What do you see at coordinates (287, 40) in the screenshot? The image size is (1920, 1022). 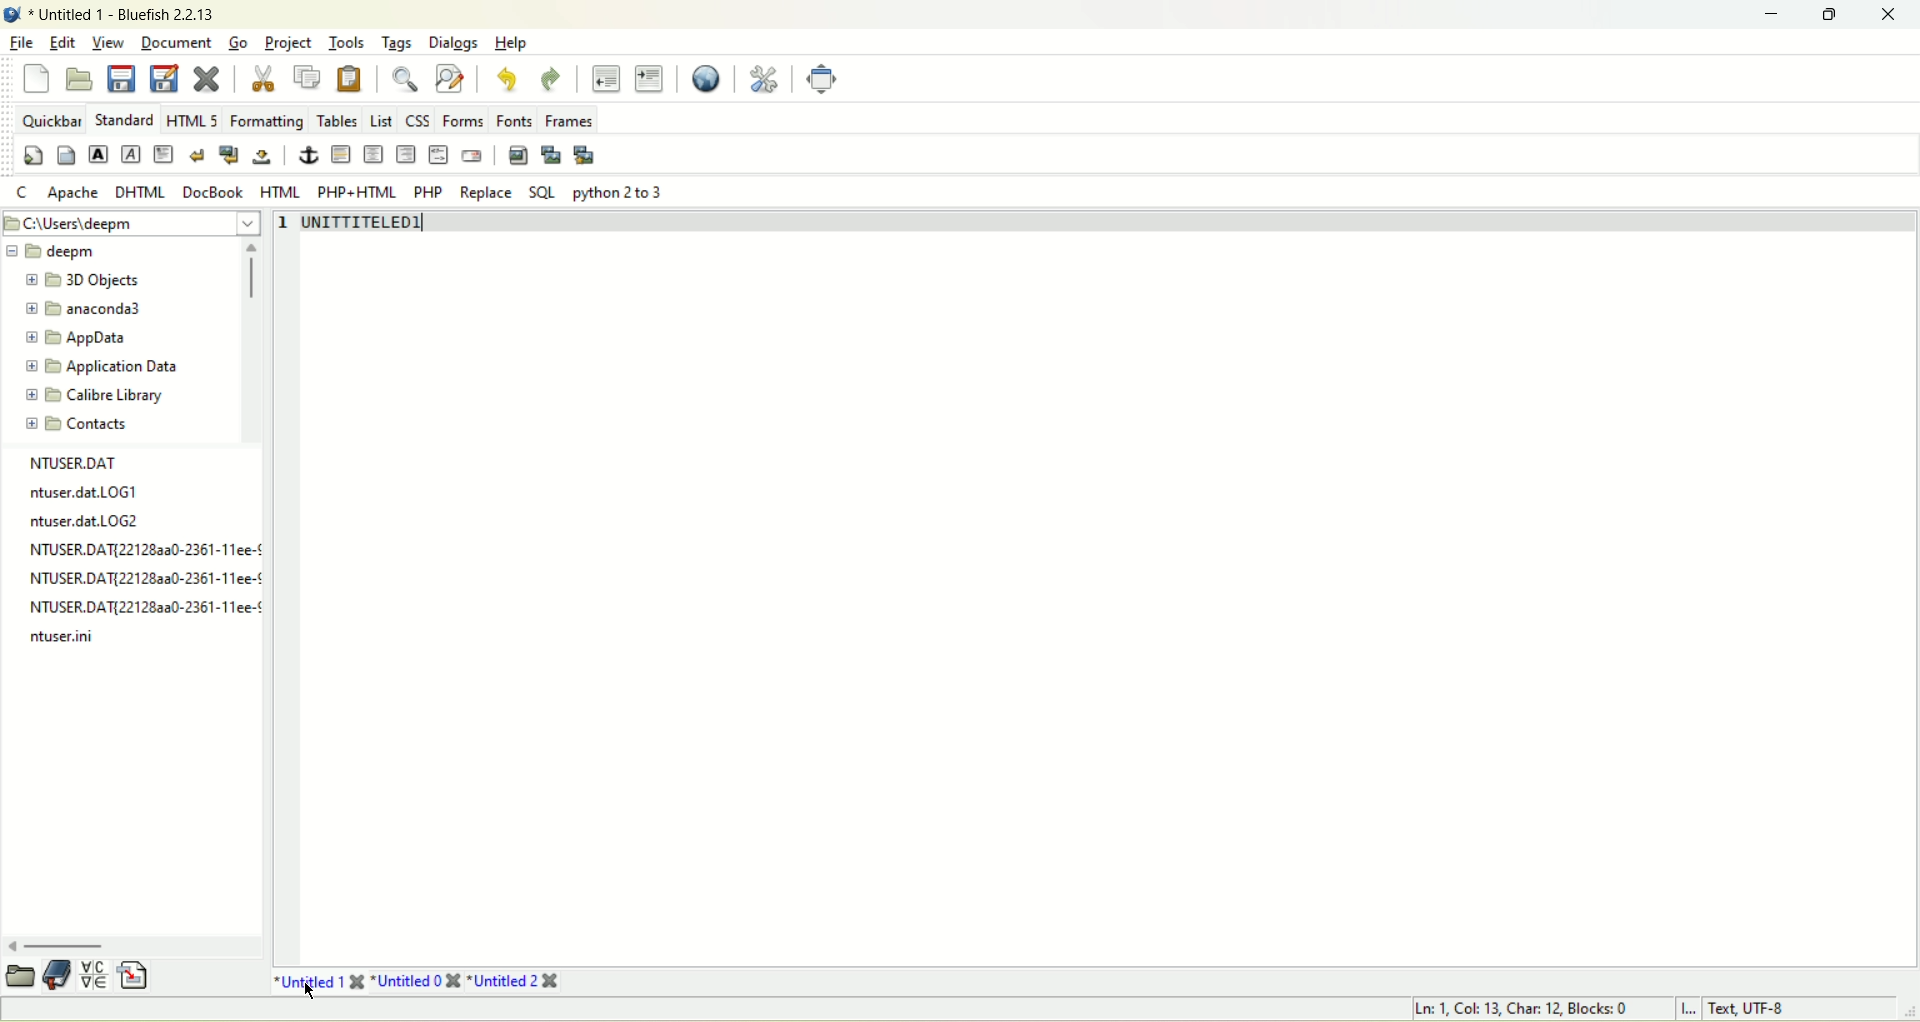 I see `Project` at bounding box center [287, 40].